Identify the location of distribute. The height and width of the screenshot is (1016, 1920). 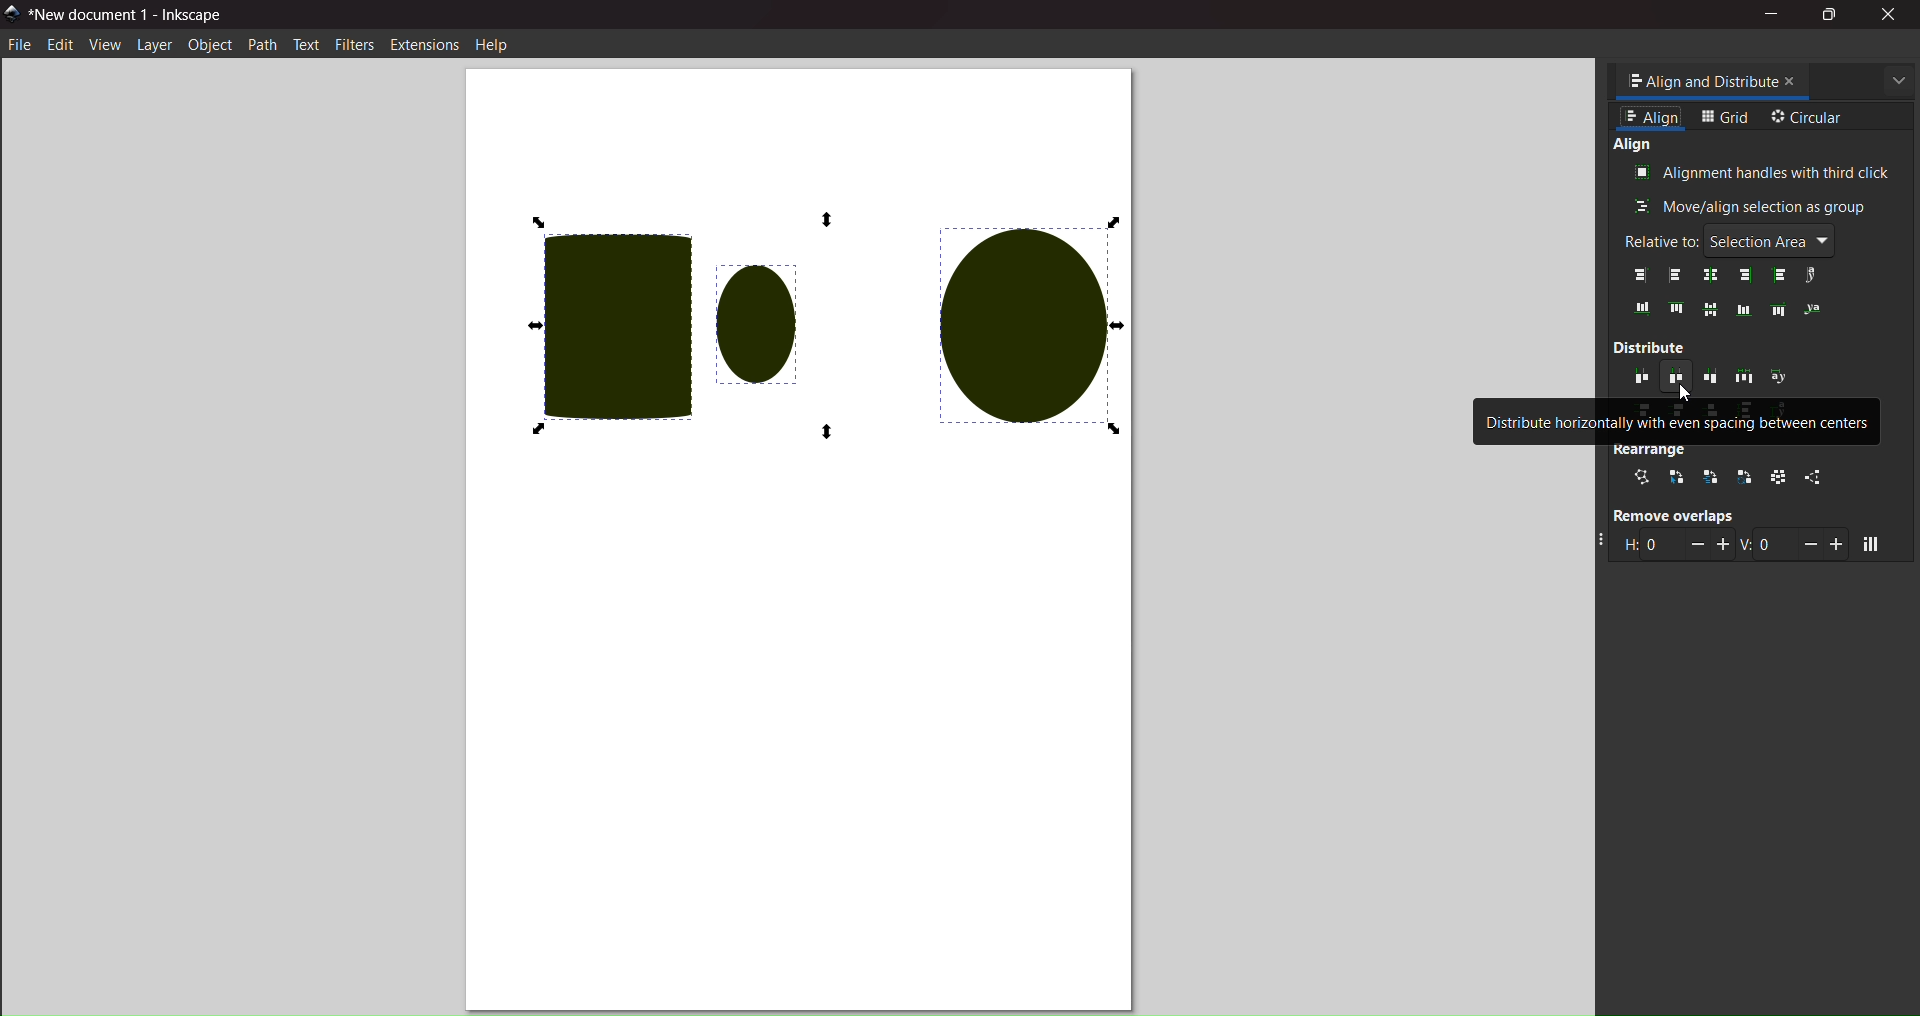
(1649, 348).